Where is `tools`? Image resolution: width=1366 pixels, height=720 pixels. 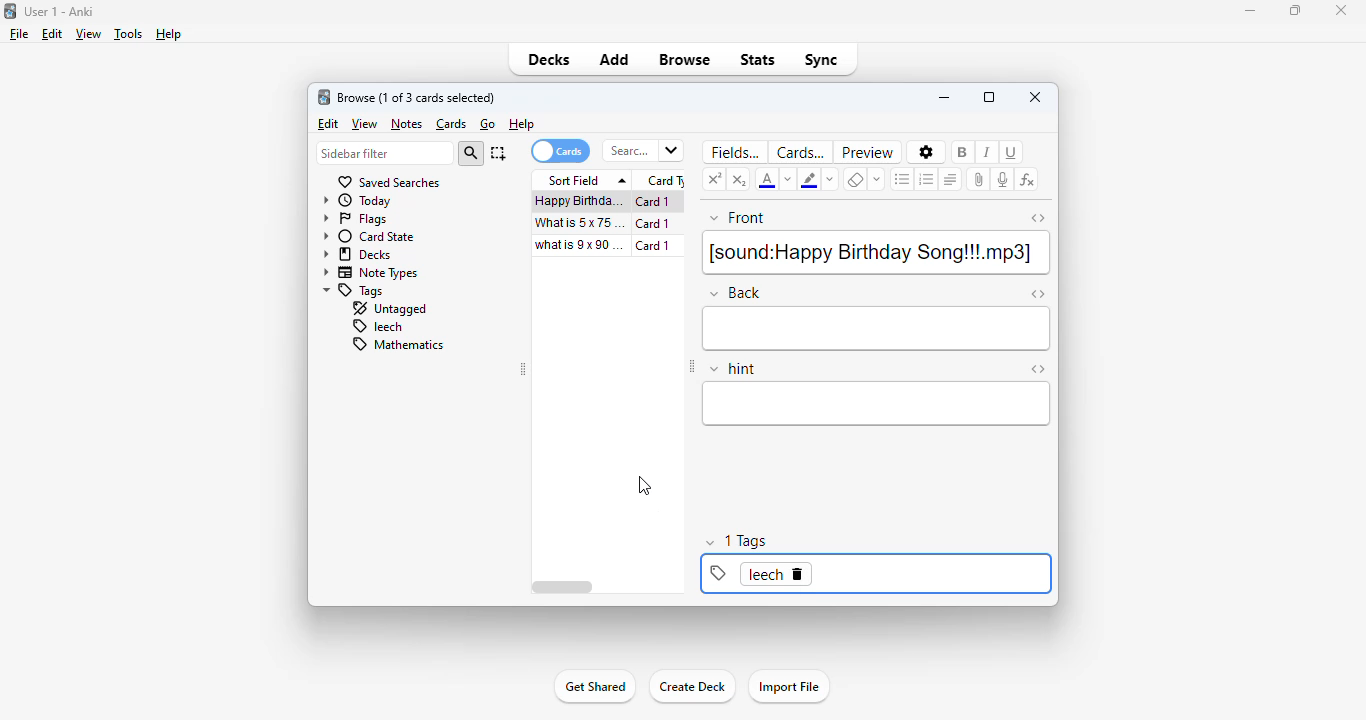
tools is located at coordinates (128, 35).